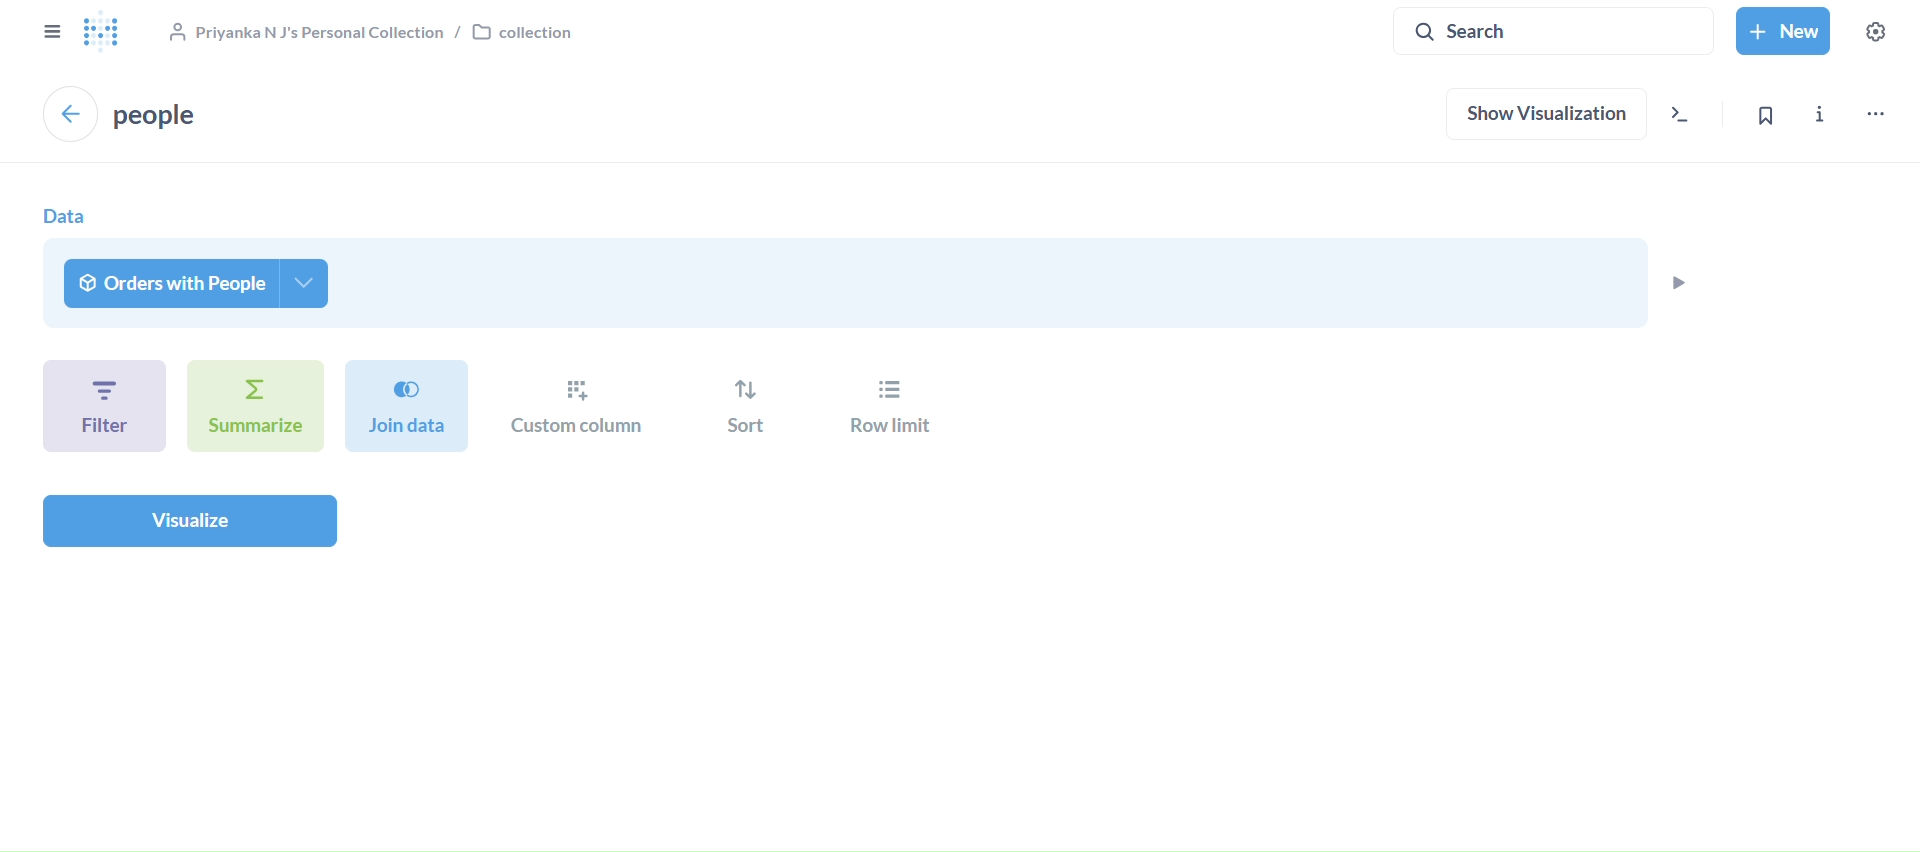  What do you see at coordinates (159, 114) in the screenshot?
I see ` people` at bounding box center [159, 114].